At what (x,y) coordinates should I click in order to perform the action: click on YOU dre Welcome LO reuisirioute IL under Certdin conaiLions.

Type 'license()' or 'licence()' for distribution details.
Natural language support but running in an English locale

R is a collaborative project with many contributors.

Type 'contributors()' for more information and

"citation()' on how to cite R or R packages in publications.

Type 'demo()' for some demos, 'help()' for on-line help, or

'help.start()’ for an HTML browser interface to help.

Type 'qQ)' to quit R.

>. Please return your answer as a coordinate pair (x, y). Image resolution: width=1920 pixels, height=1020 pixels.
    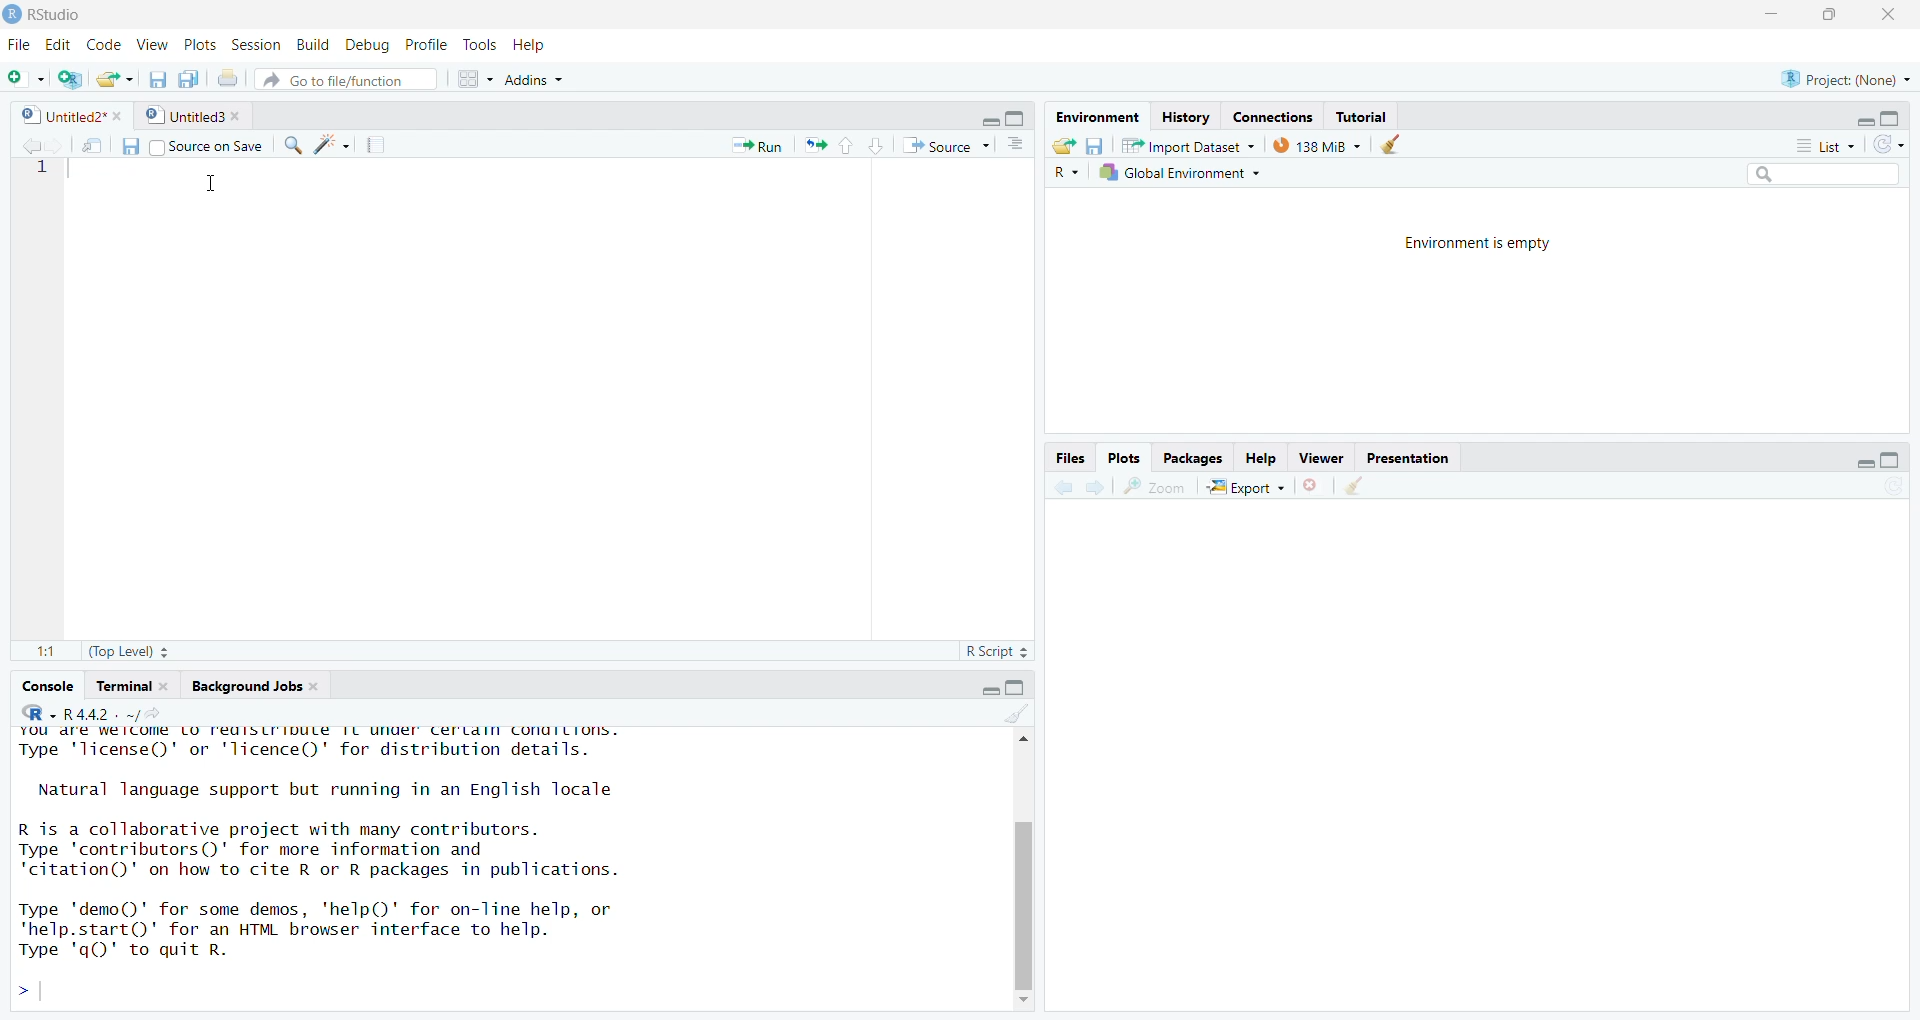
    Looking at the image, I should click on (470, 868).